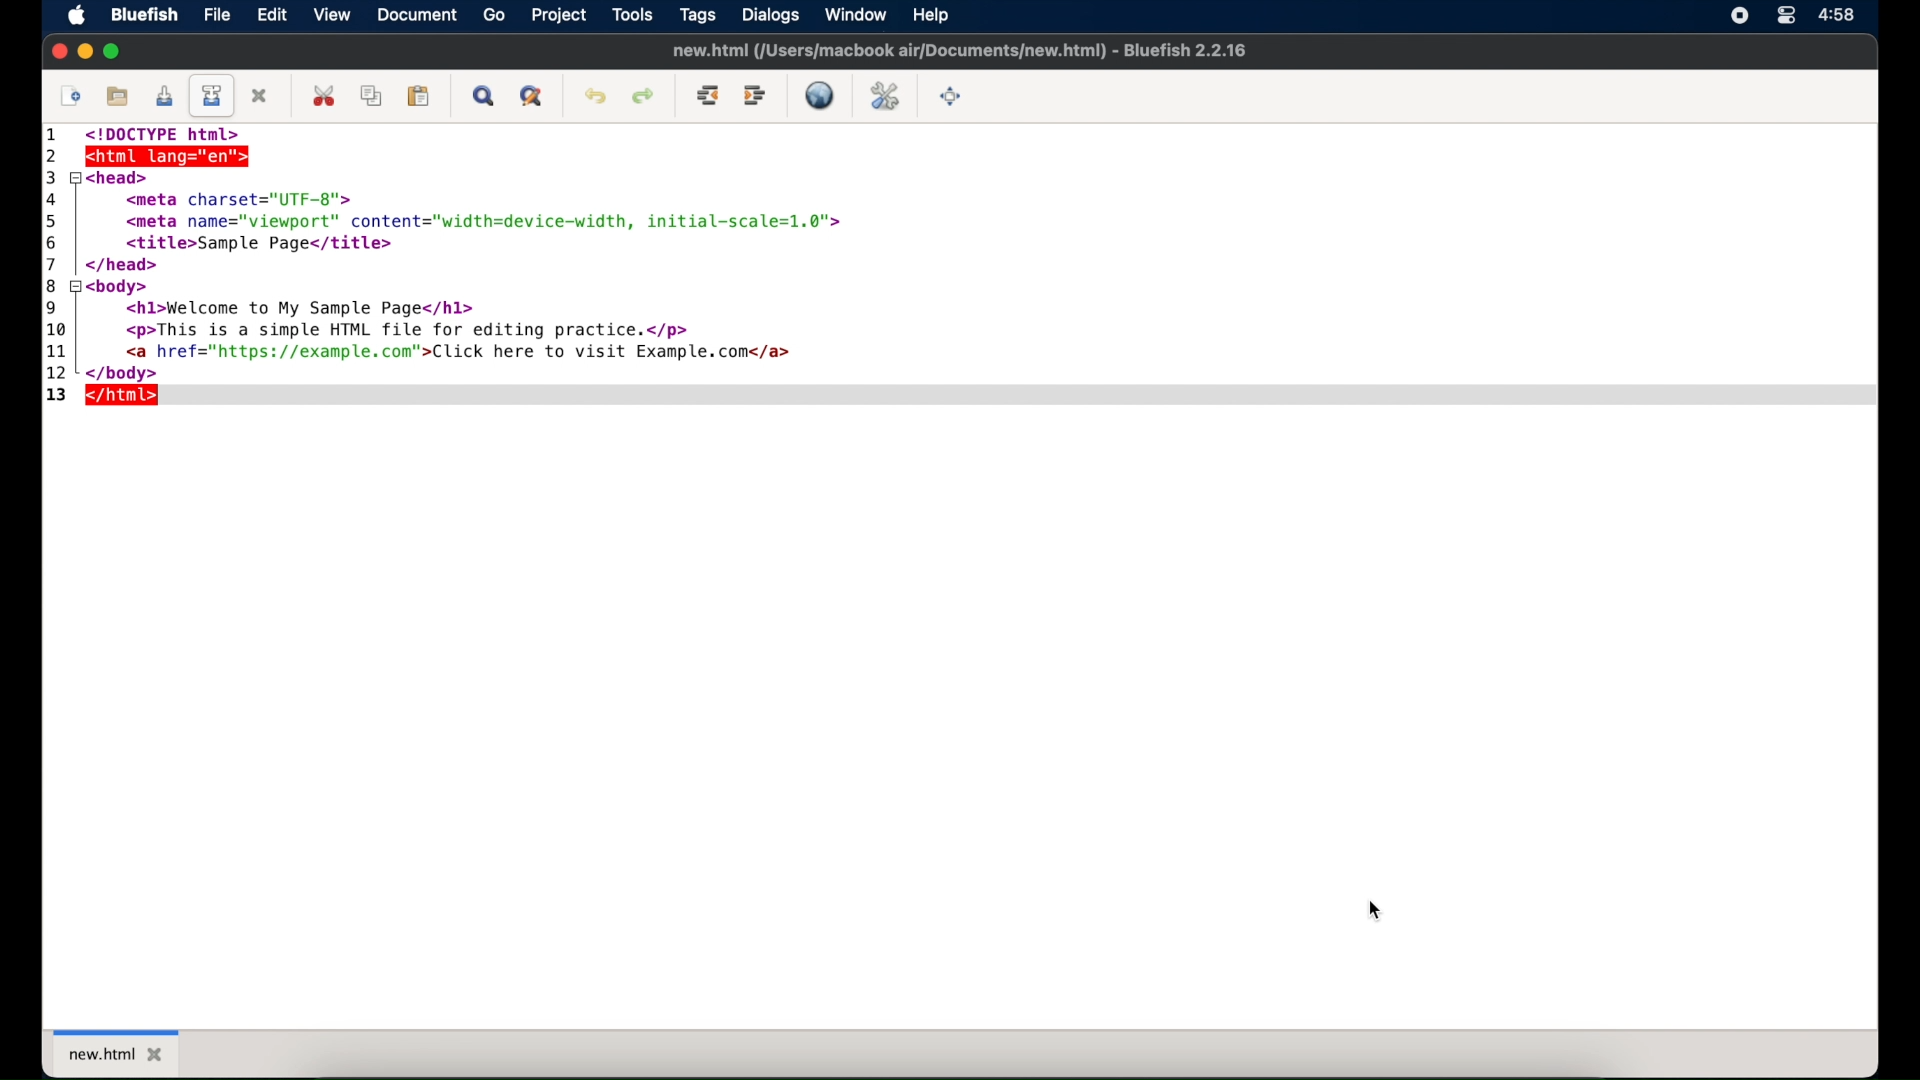 The height and width of the screenshot is (1080, 1920). Describe the element at coordinates (643, 96) in the screenshot. I see `redo` at that location.